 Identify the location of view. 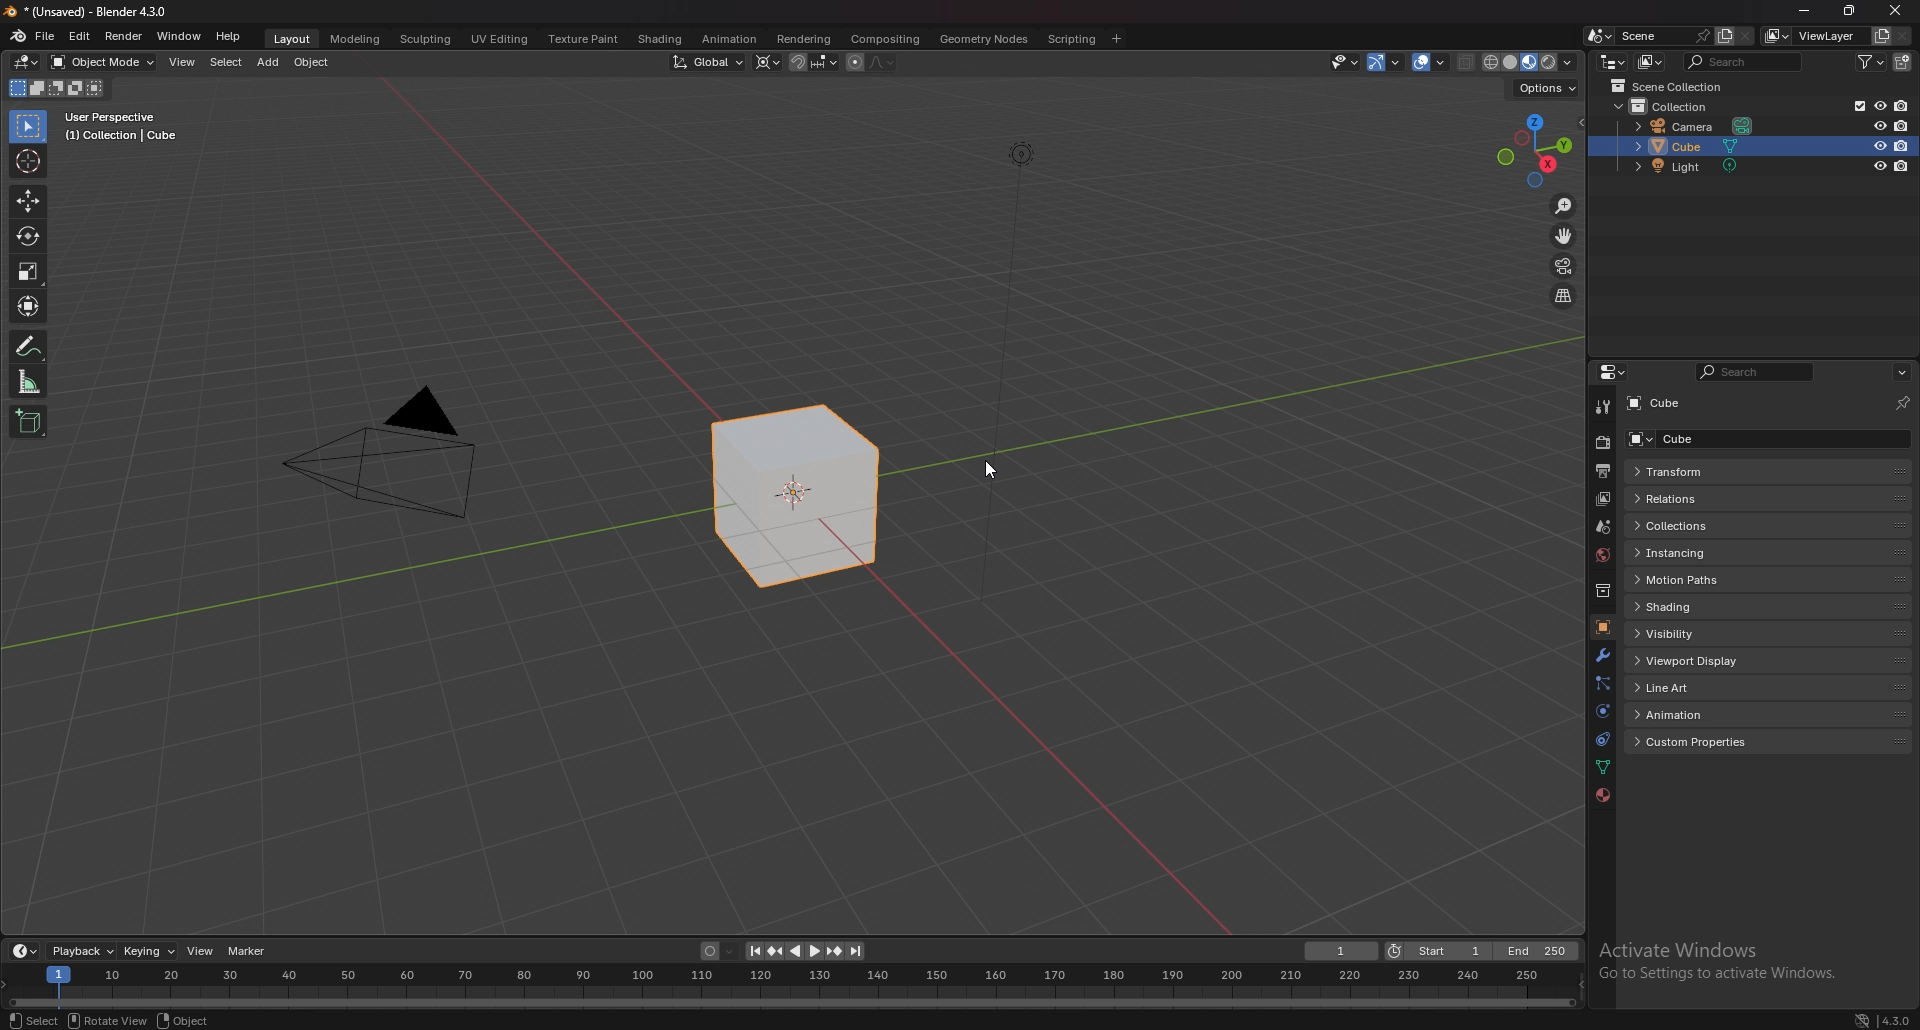
(199, 951).